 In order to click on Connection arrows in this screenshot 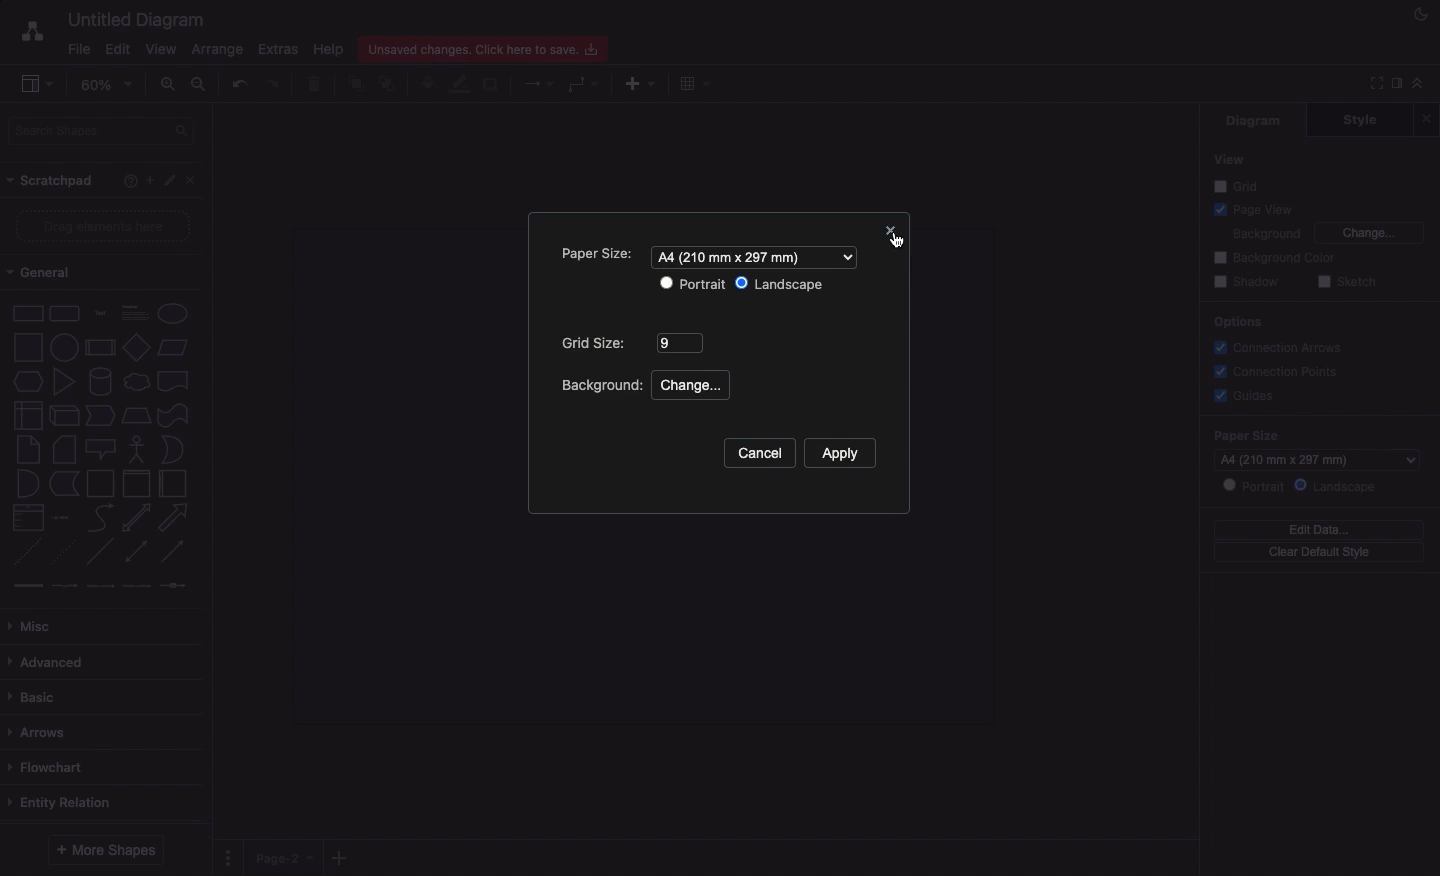, I will do `click(1283, 347)`.